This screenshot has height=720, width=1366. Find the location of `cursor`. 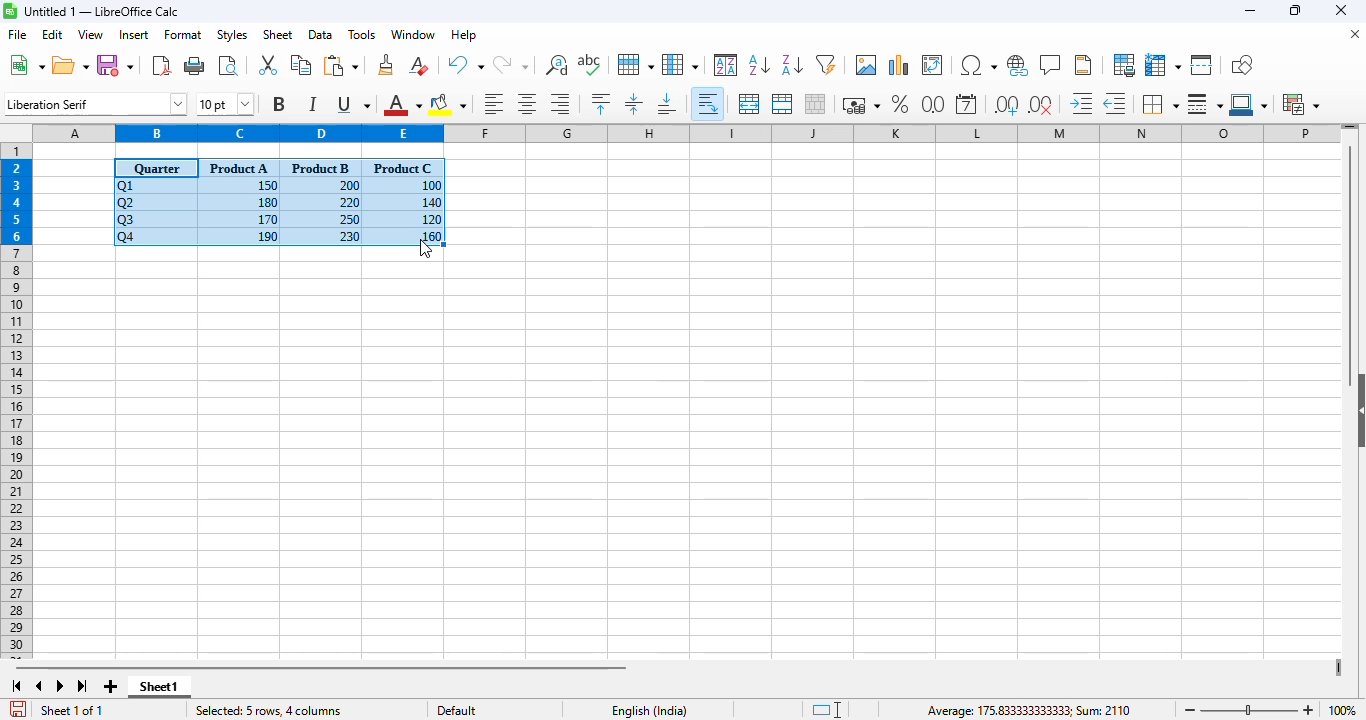

cursor is located at coordinates (427, 248).